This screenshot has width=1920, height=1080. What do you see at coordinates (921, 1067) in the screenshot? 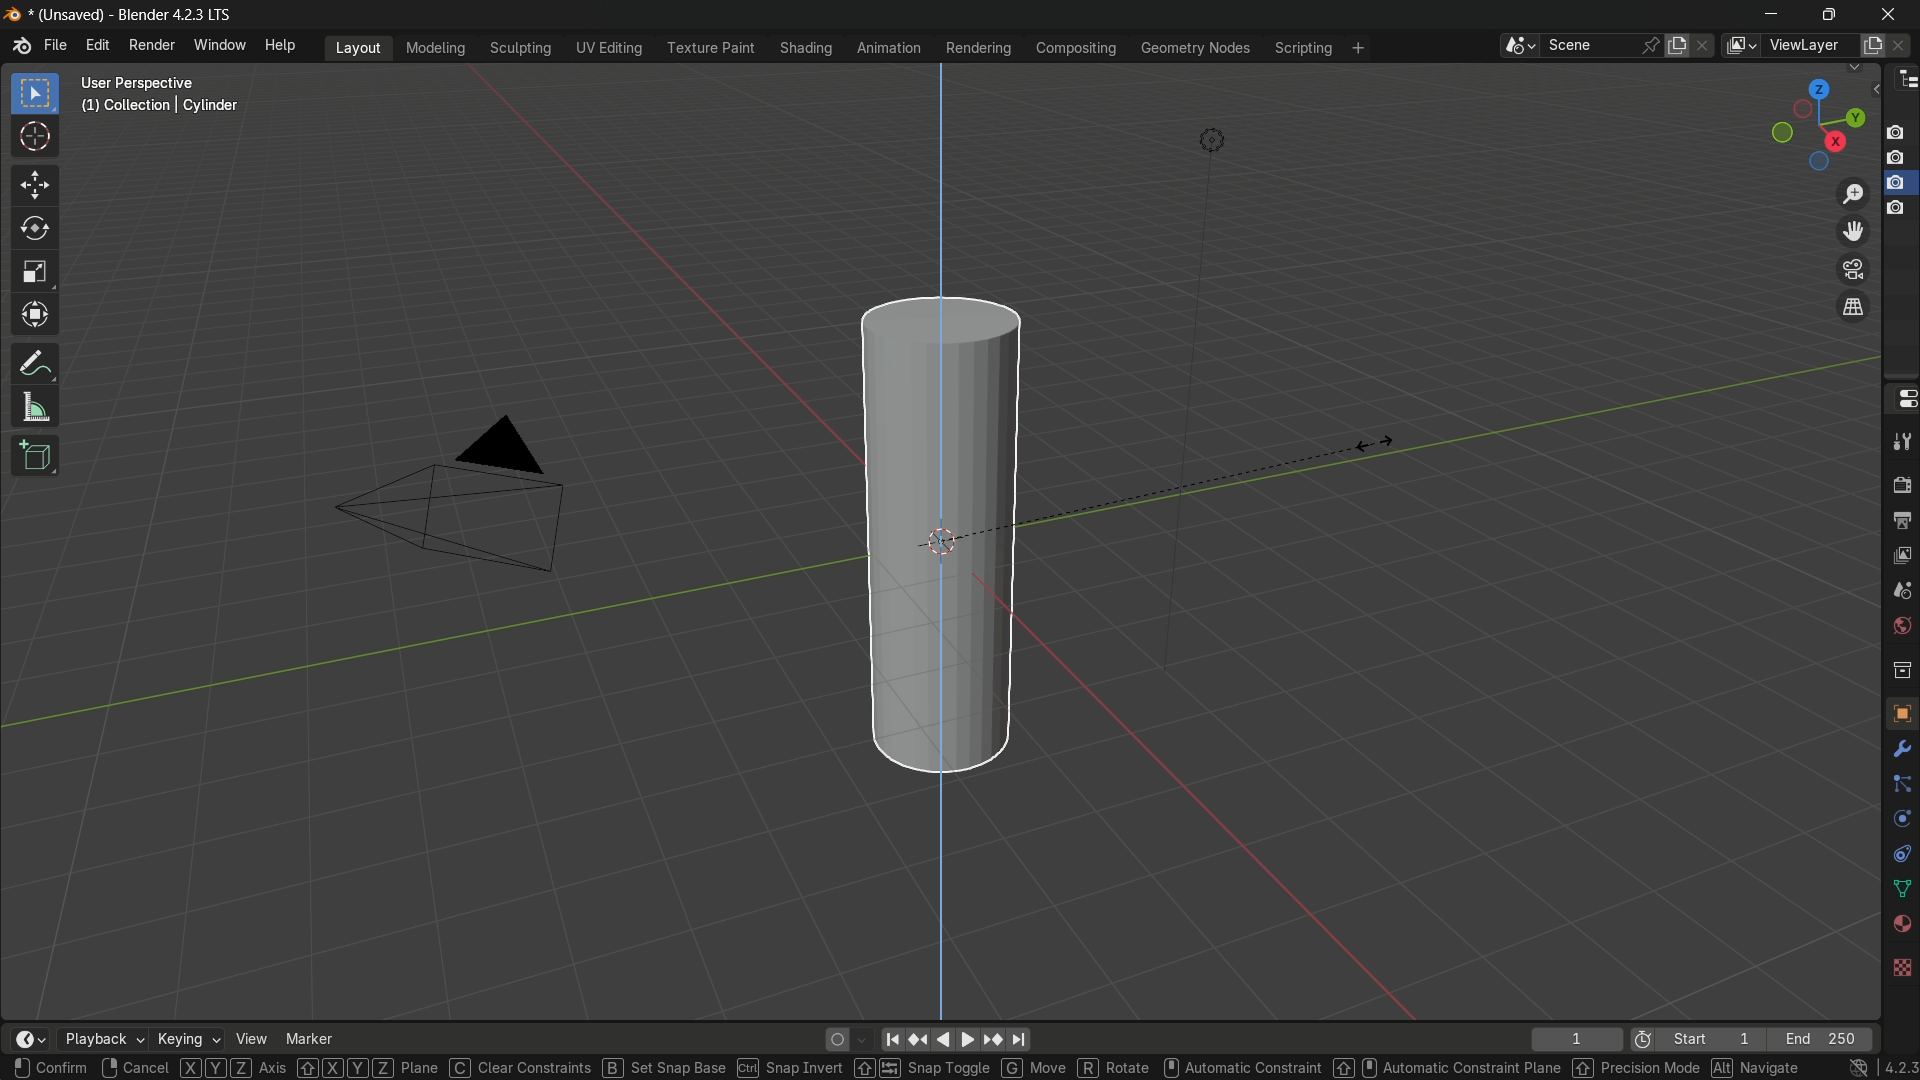
I see `shift and right left keyboard navigation keys for snap toggle` at bounding box center [921, 1067].